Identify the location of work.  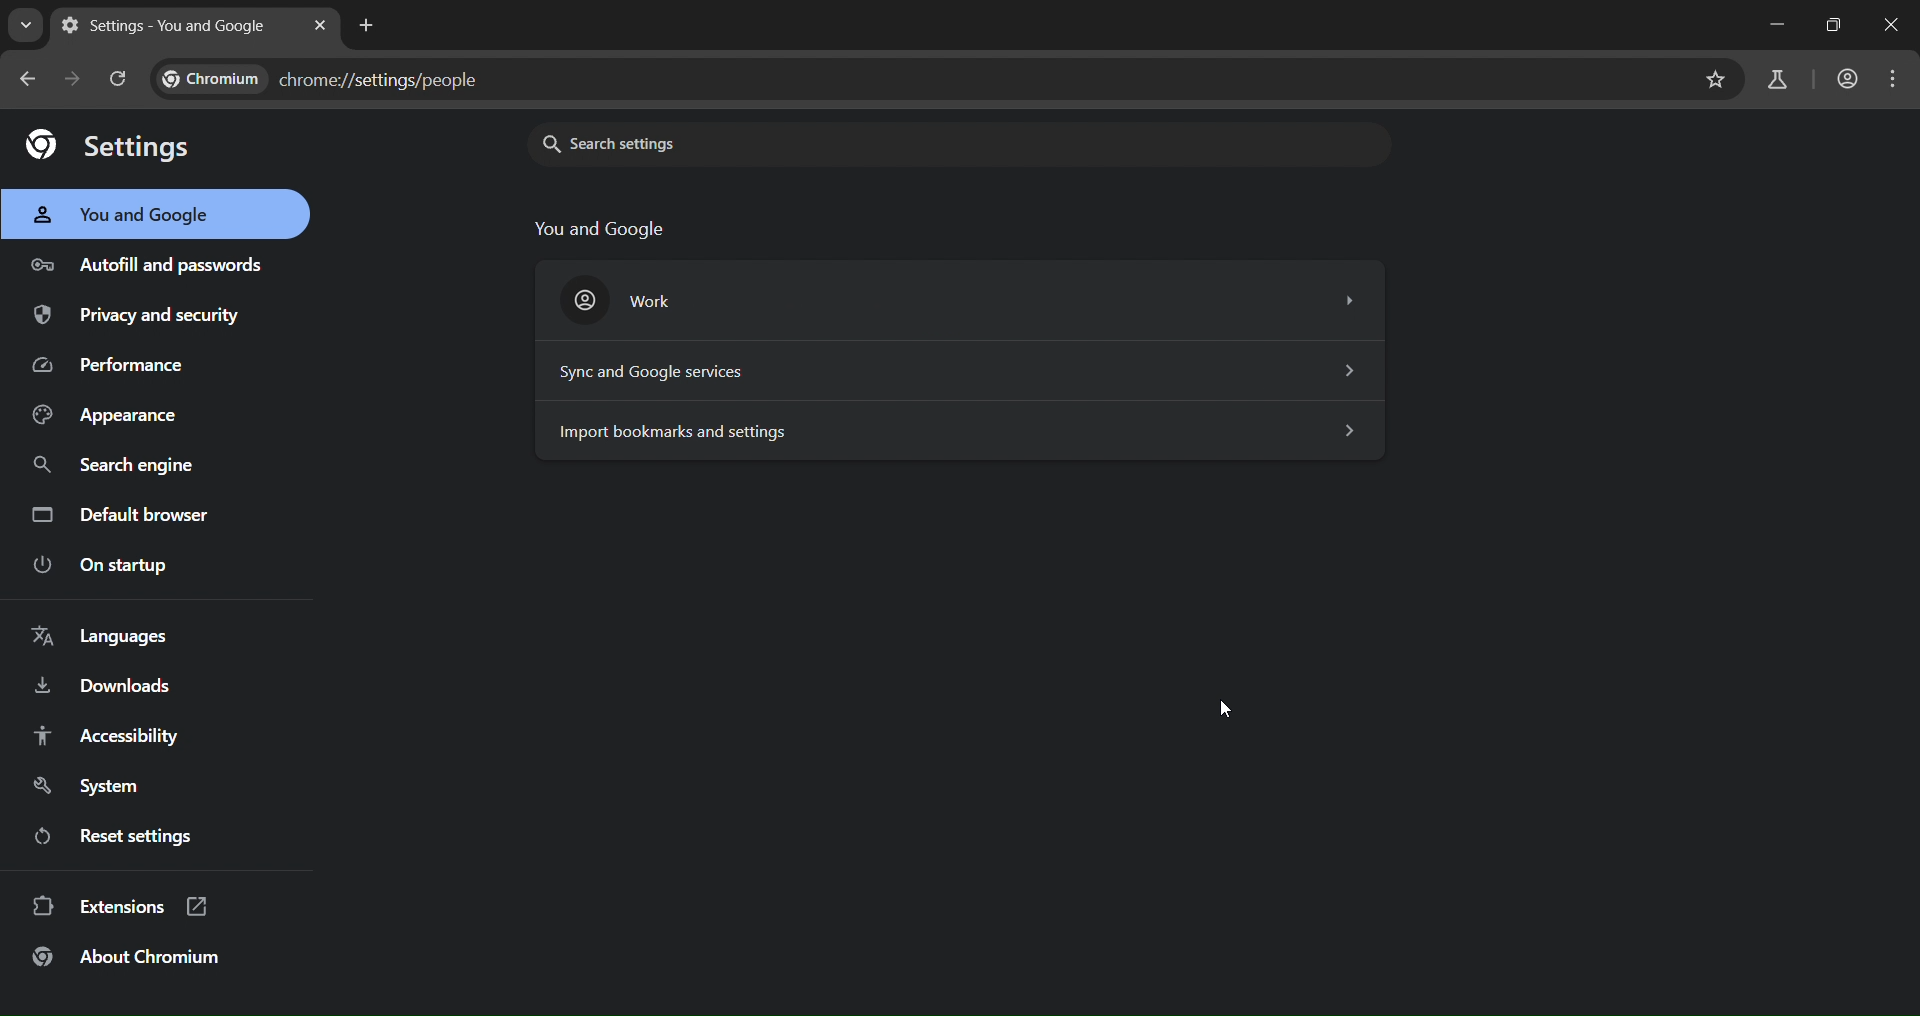
(954, 296).